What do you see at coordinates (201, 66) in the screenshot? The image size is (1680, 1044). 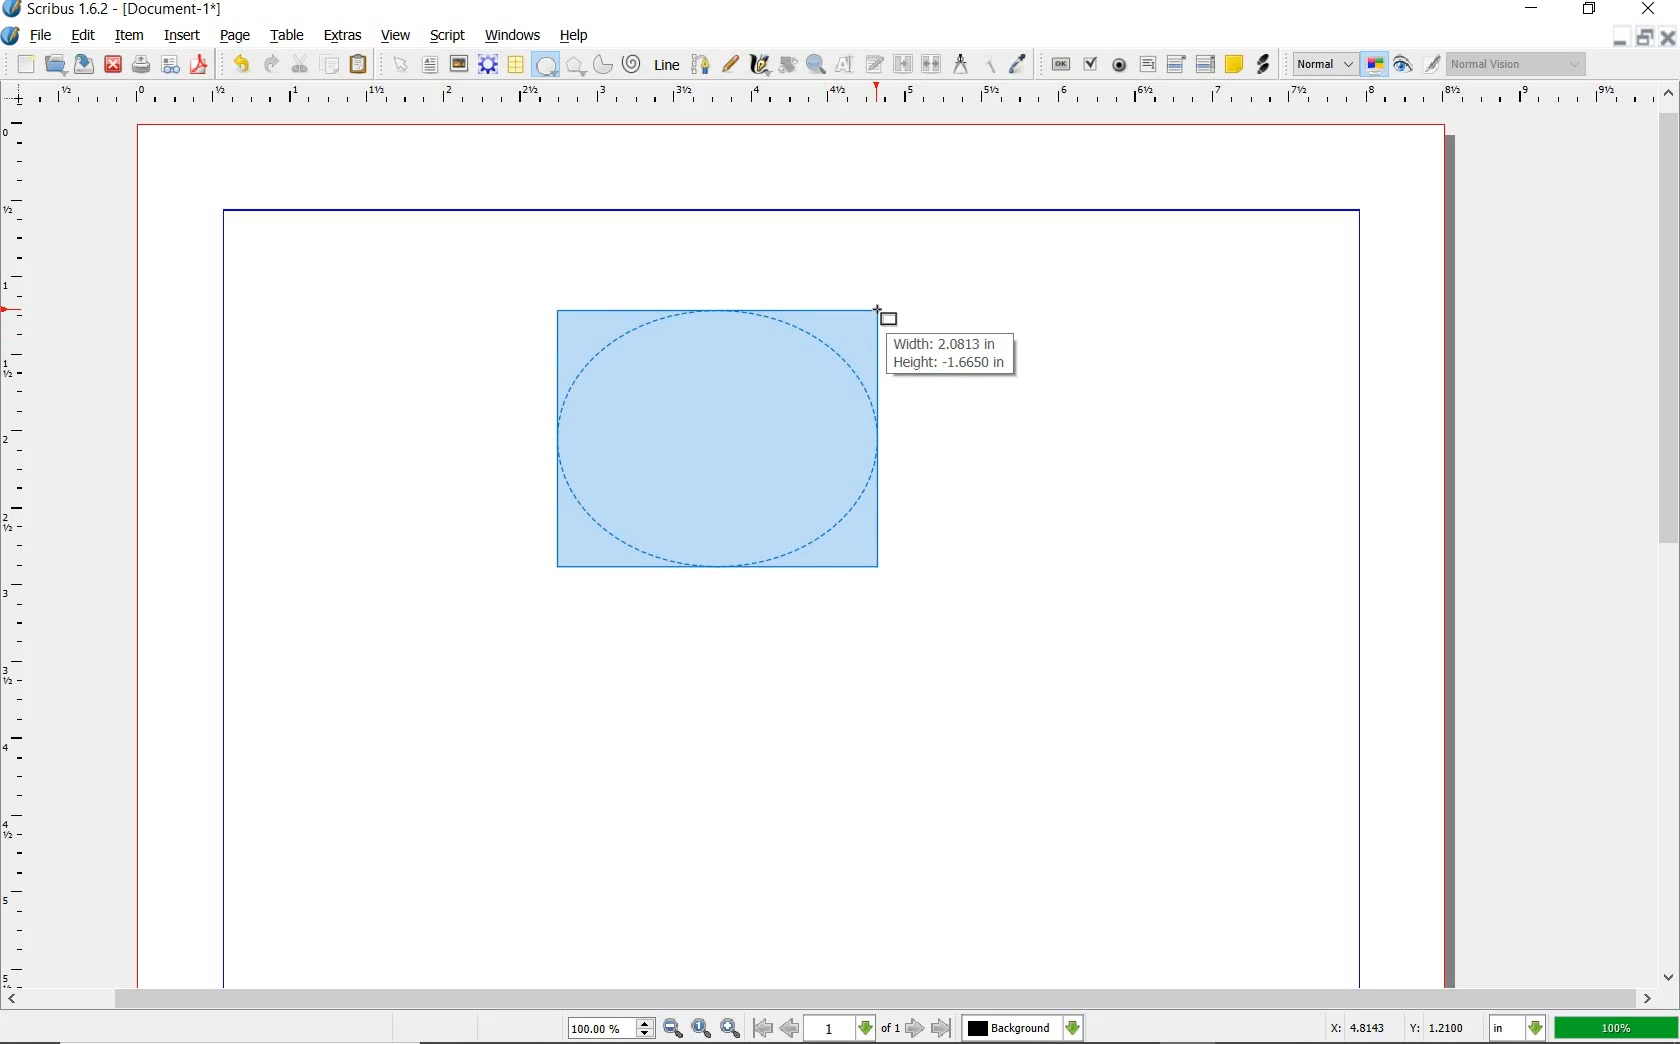 I see `SAVE AS PDF` at bounding box center [201, 66].